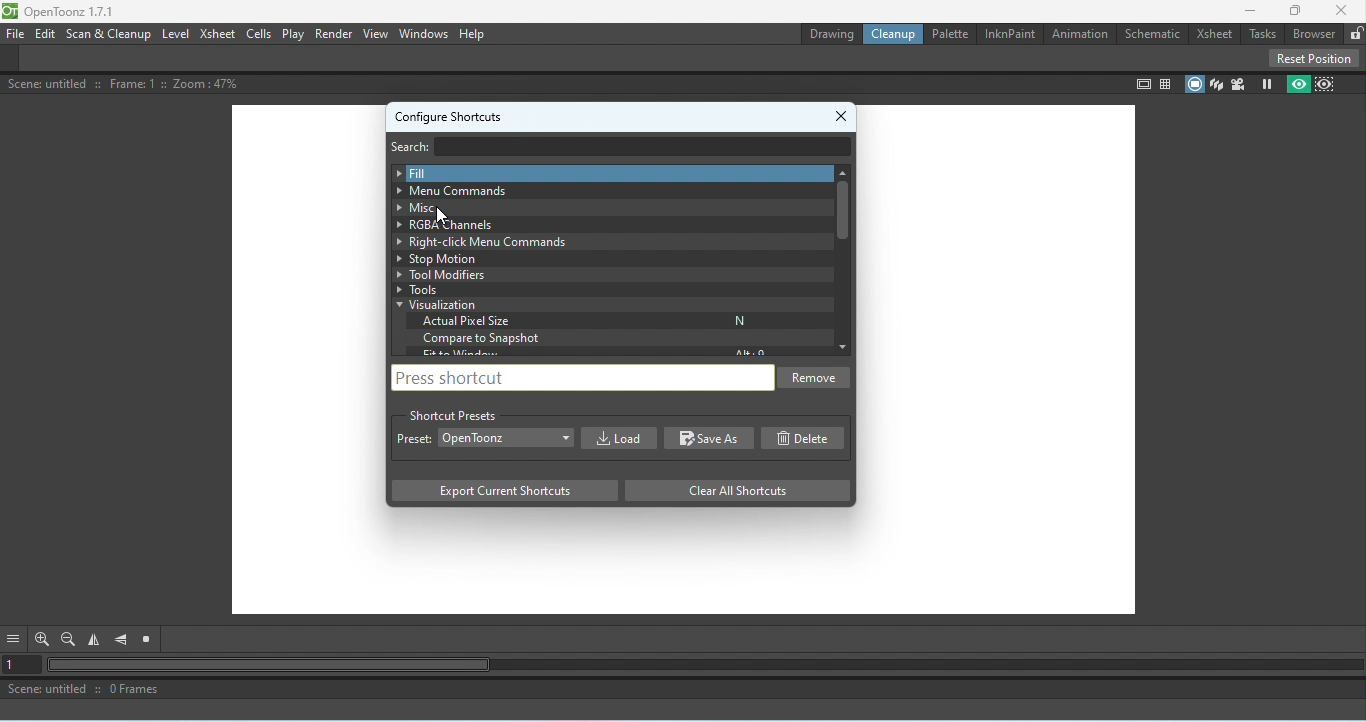 The image size is (1366, 722). Describe the element at coordinates (817, 380) in the screenshot. I see `Remove` at that location.